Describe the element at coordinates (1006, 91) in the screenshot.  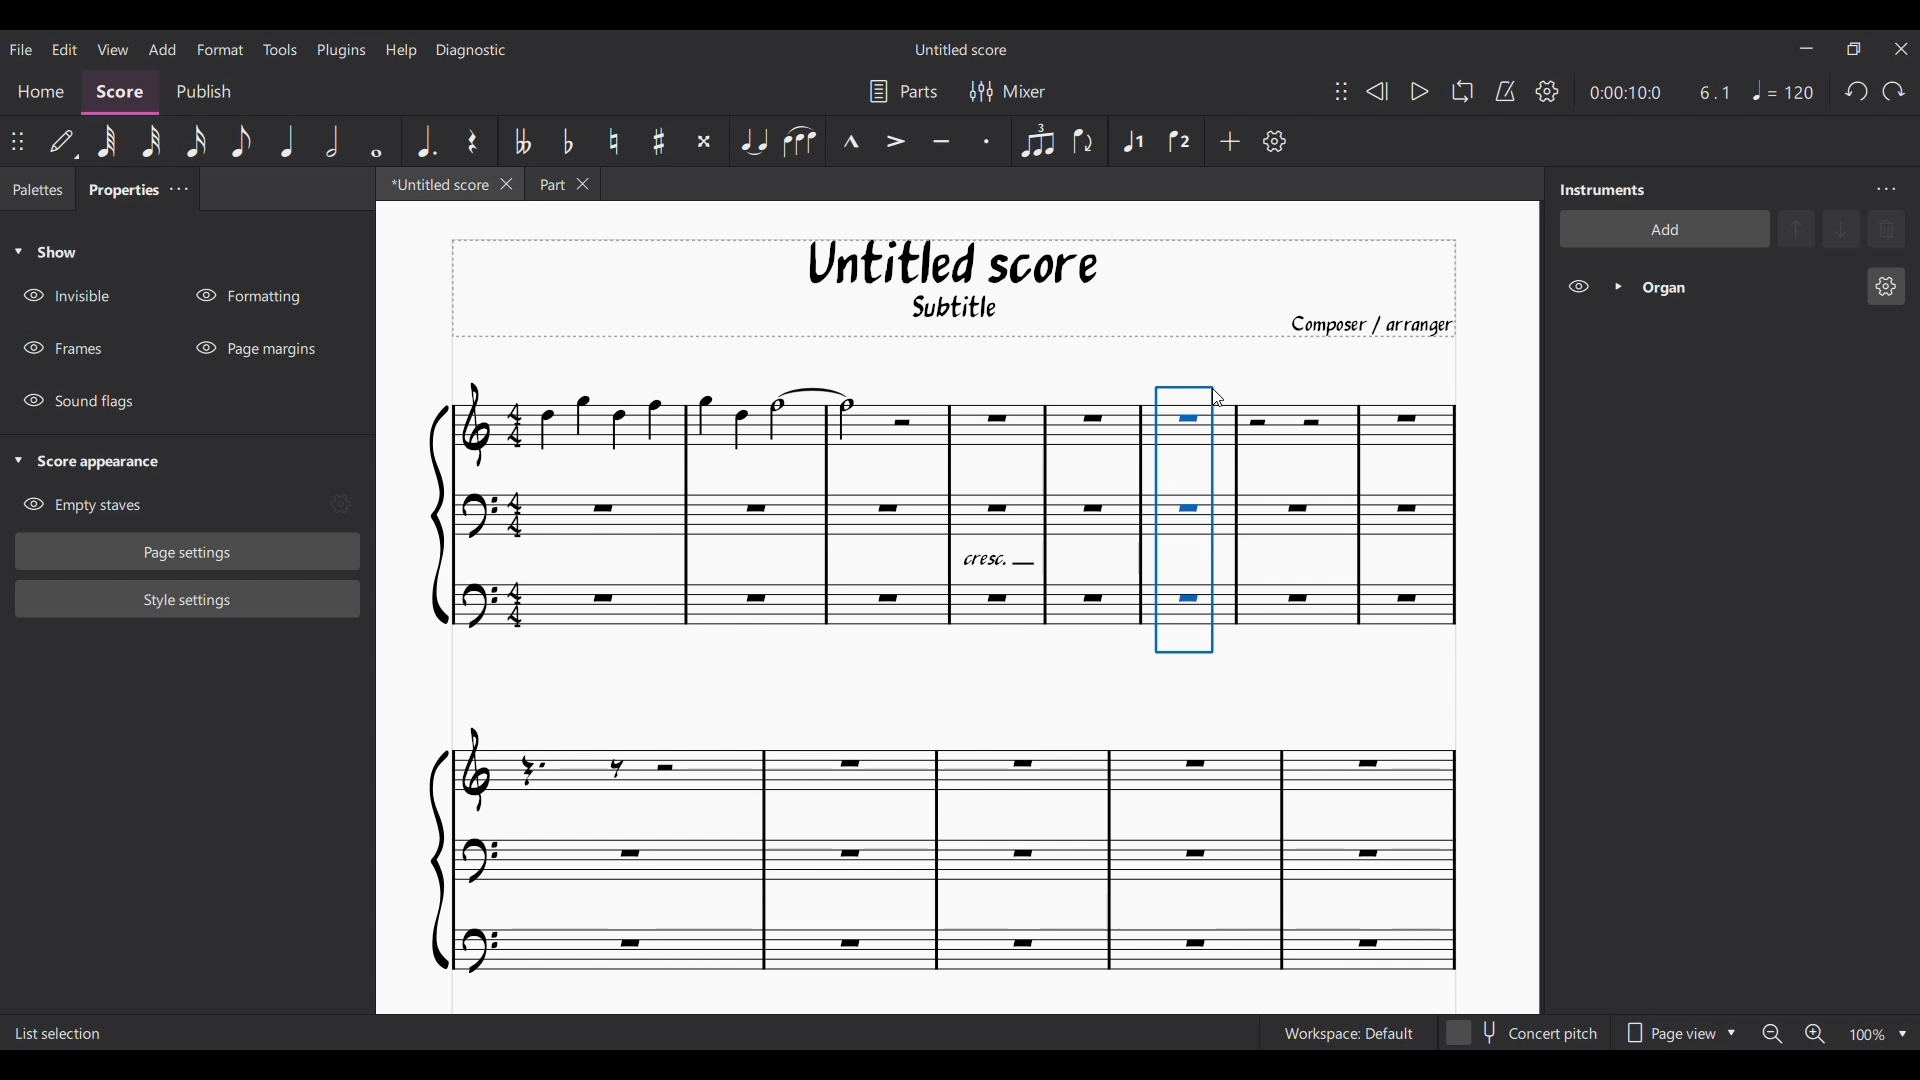
I see `Mixer settings` at that location.